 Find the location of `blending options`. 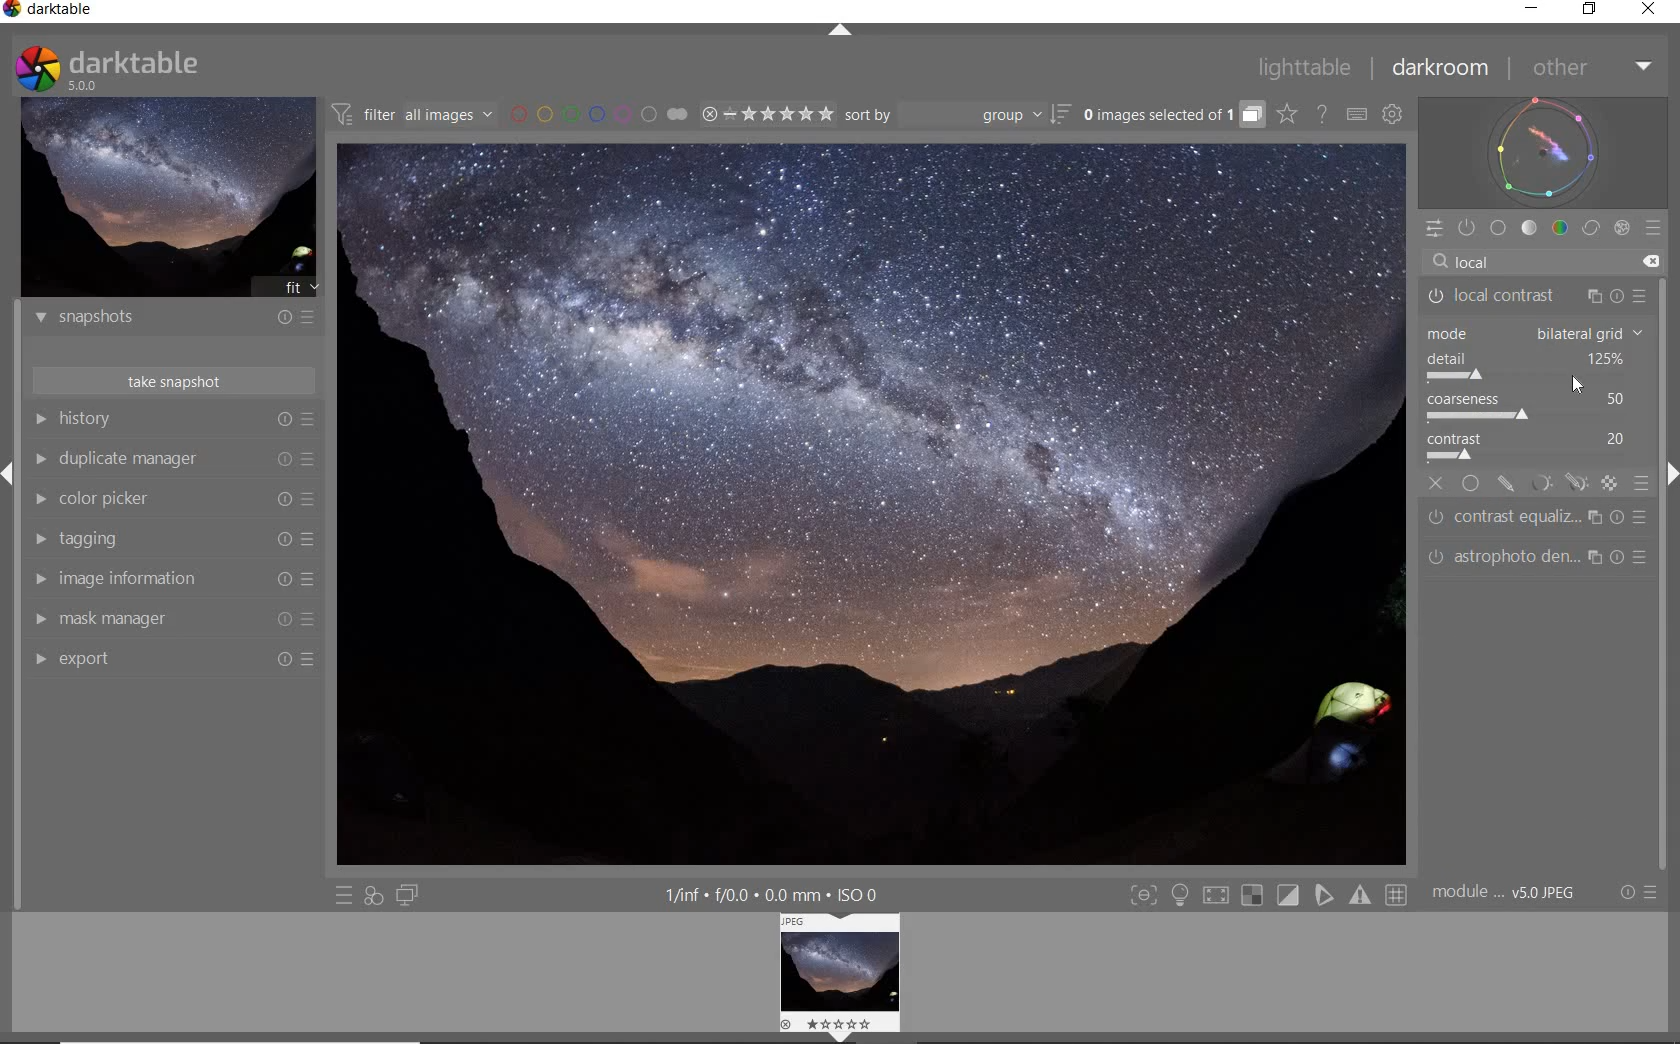

blending options is located at coordinates (1643, 483).